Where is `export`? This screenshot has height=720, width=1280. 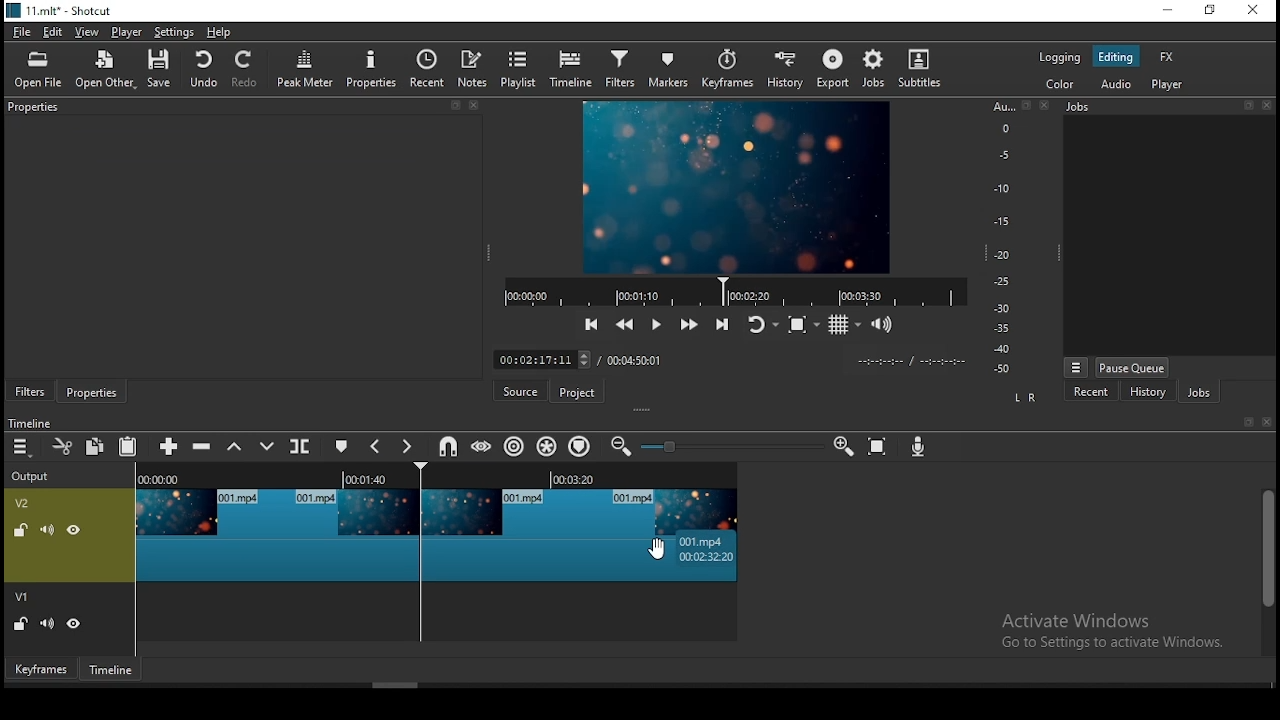
export is located at coordinates (833, 69).